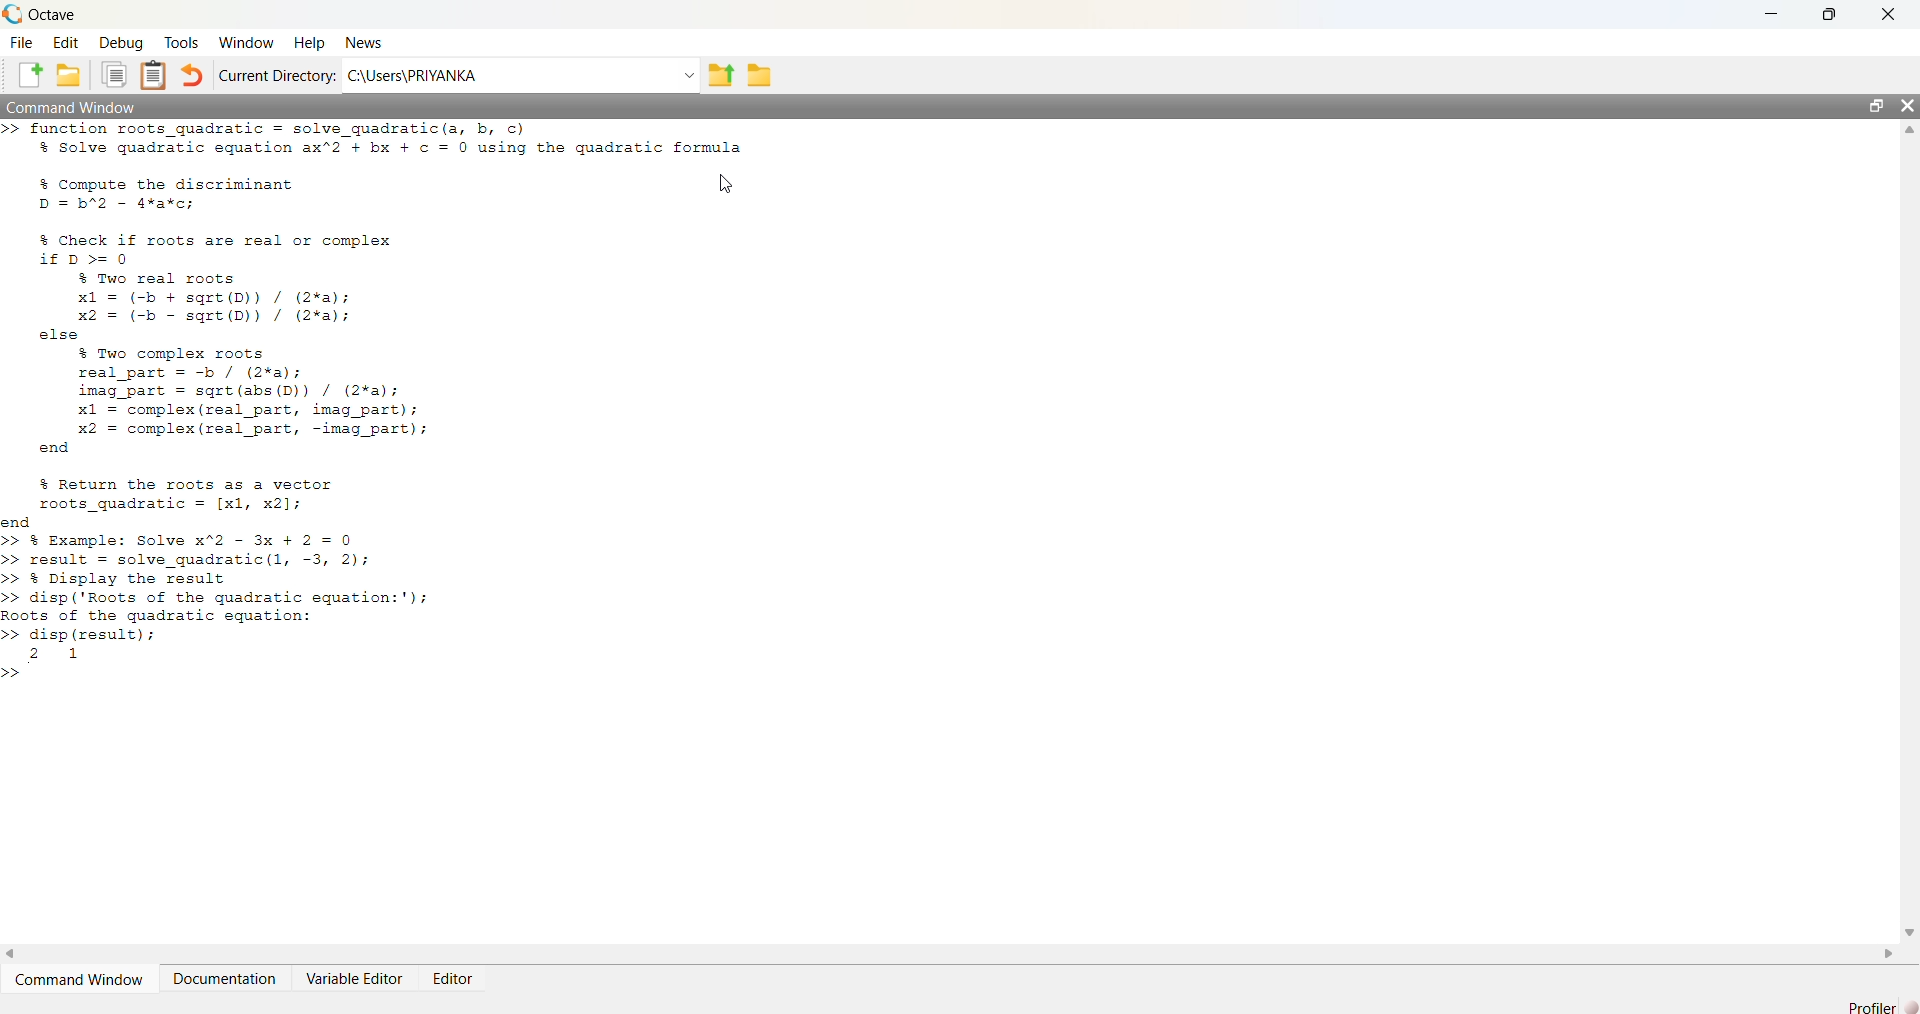 The height and width of the screenshot is (1014, 1920). Describe the element at coordinates (181, 44) in the screenshot. I see `Tools` at that location.